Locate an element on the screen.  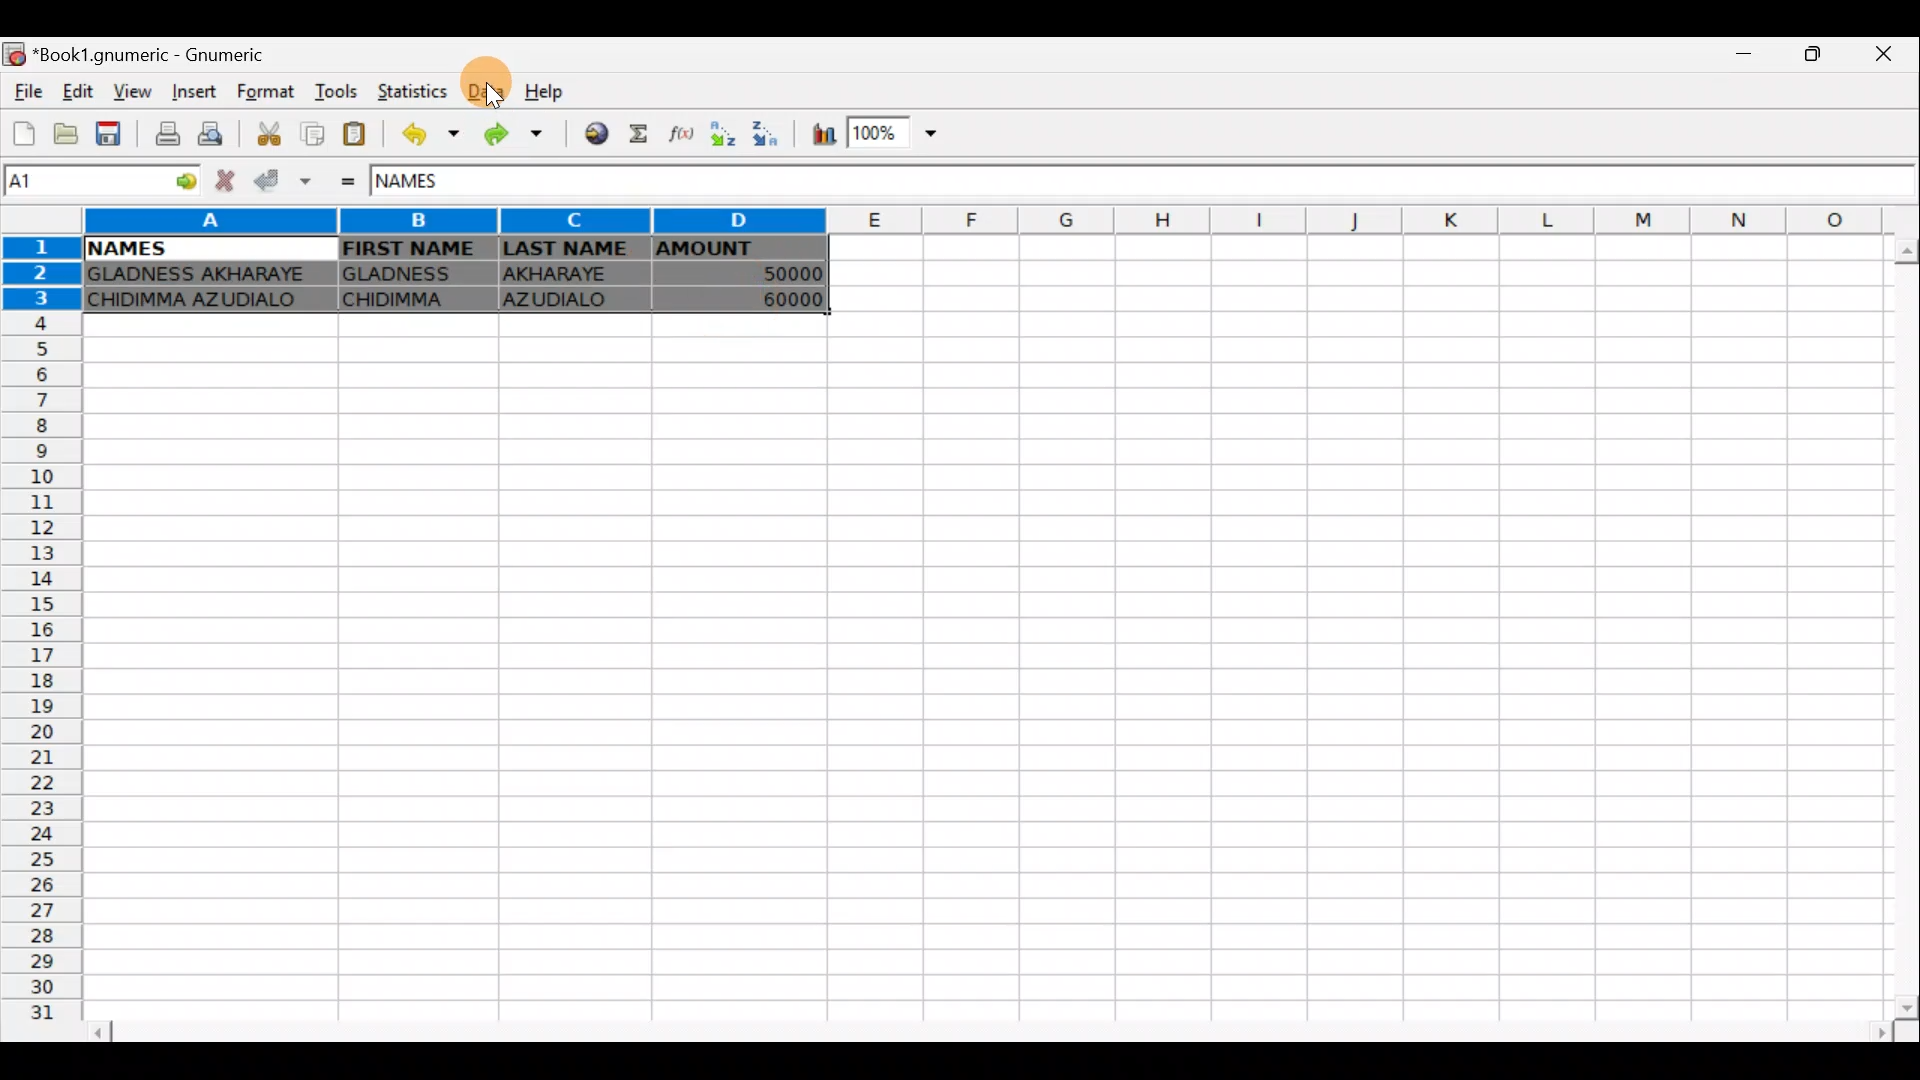
Edit is located at coordinates (80, 93).